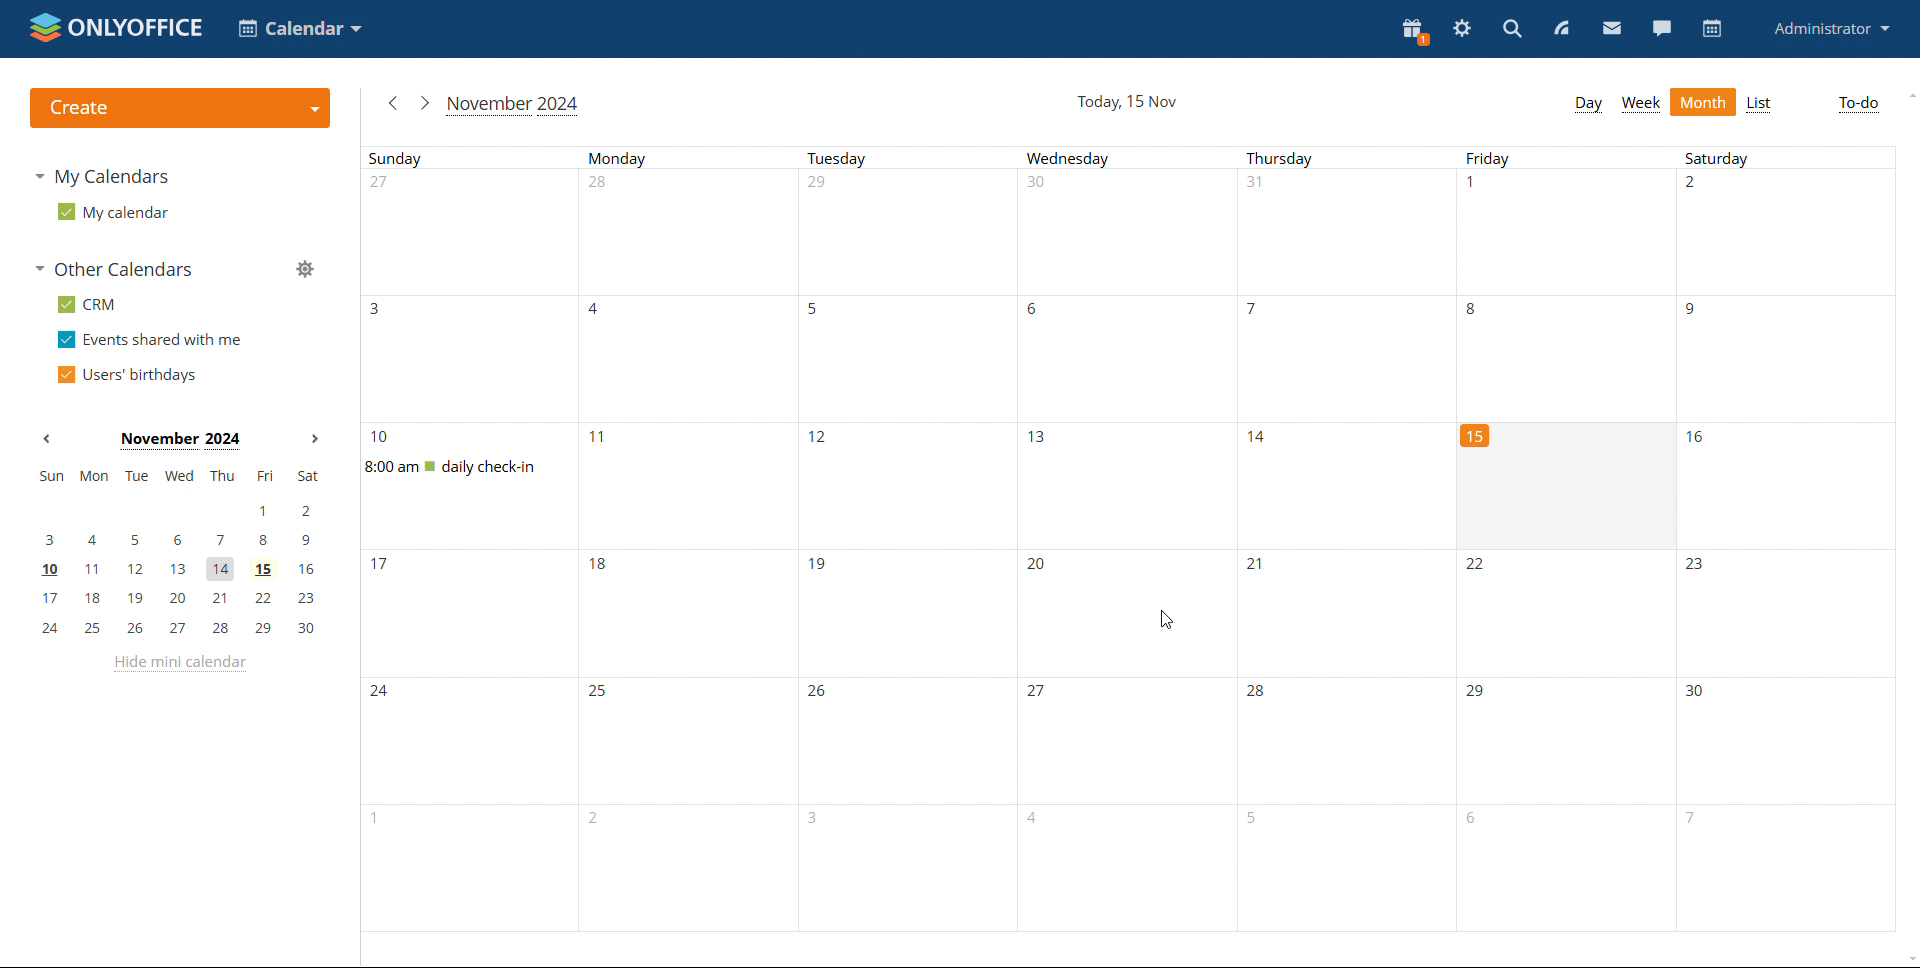 The image size is (1920, 968). What do you see at coordinates (1696, 187) in the screenshot?
I see `Number` at bounding box center [1696, 187].